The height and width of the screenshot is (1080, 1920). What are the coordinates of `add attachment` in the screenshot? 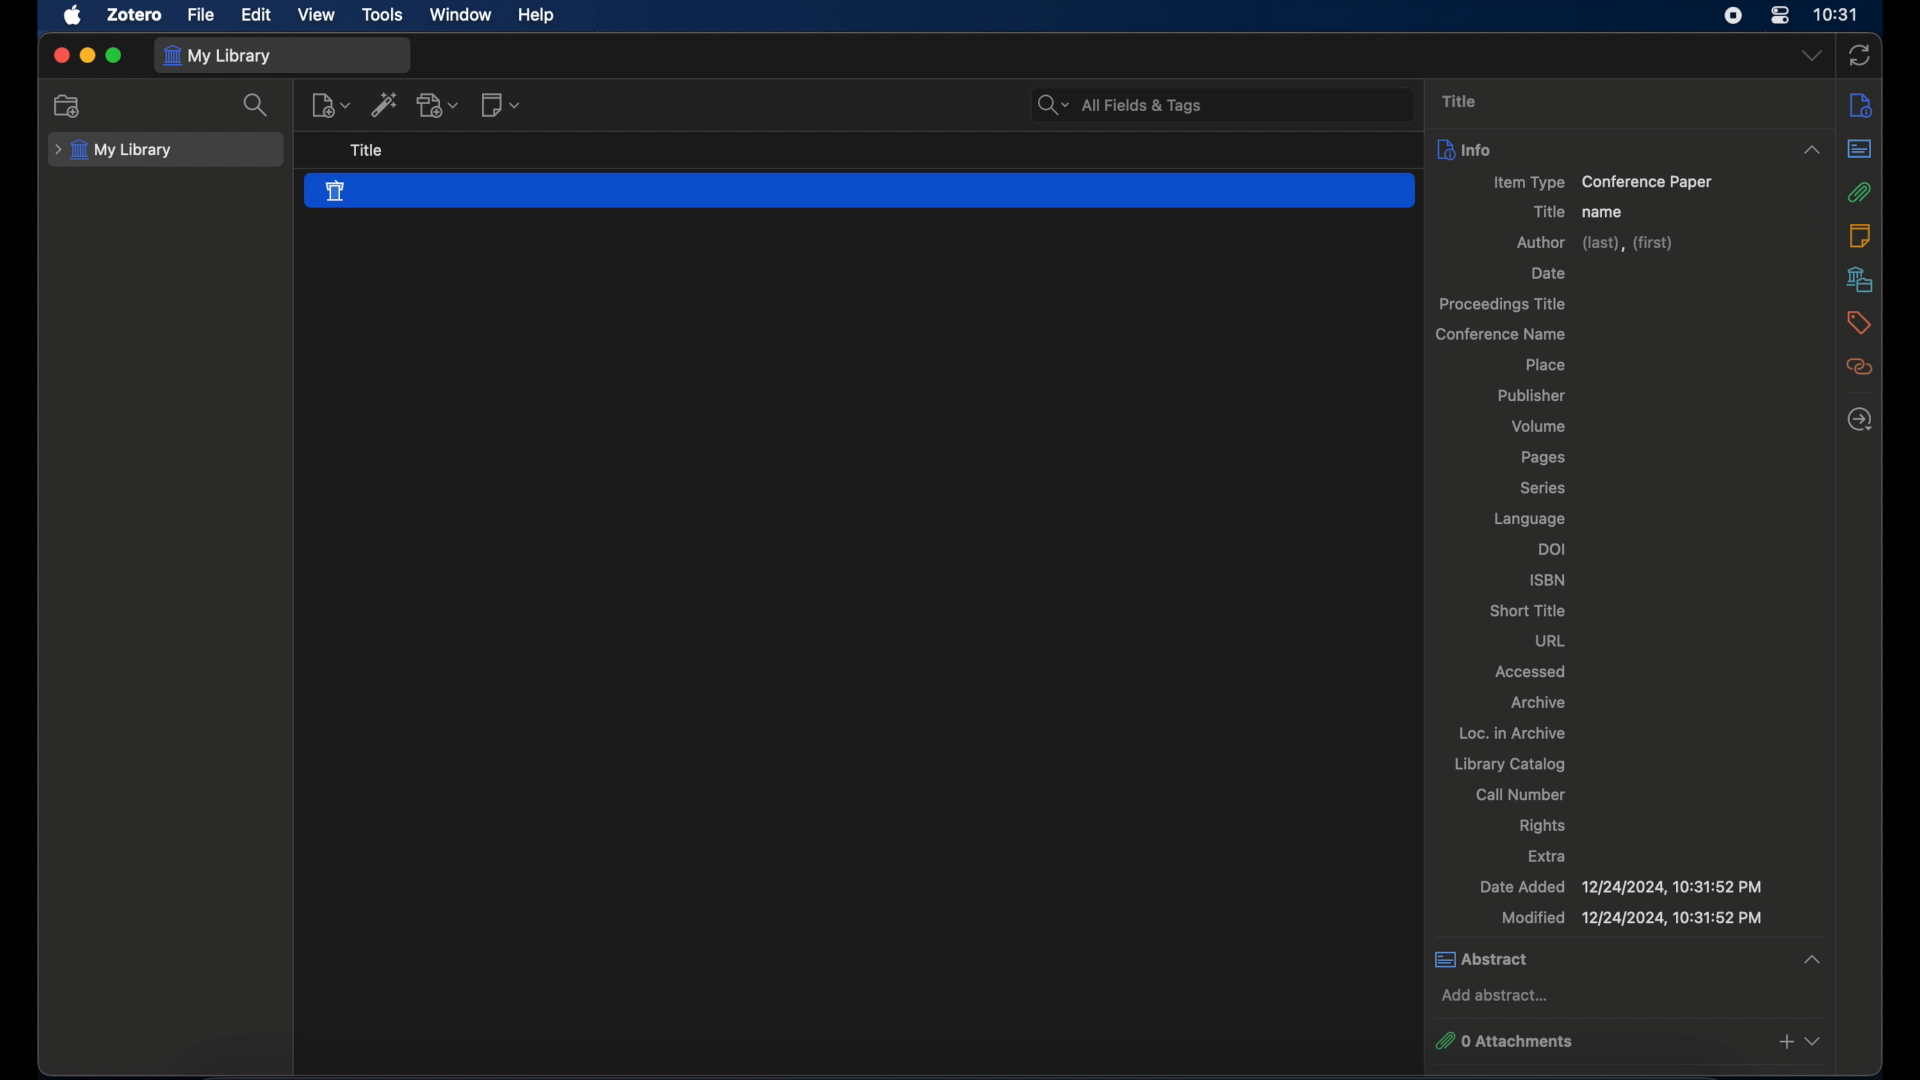 It's located at (438, 104).